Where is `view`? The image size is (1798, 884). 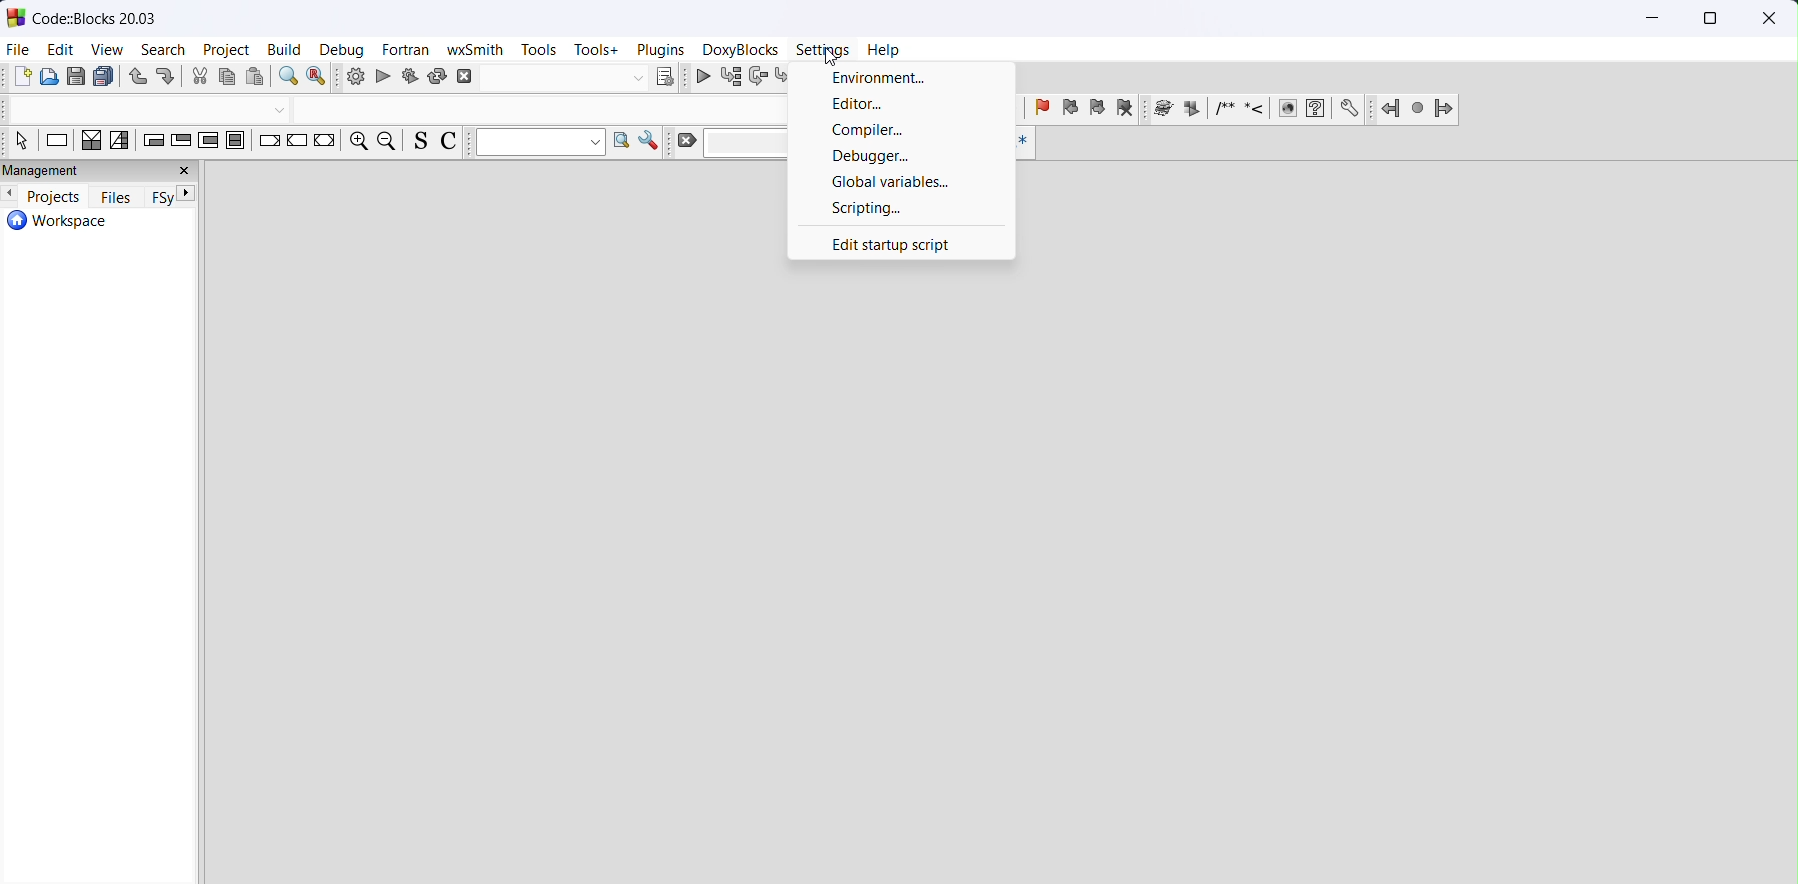
view is located at coordinates (112, 50).